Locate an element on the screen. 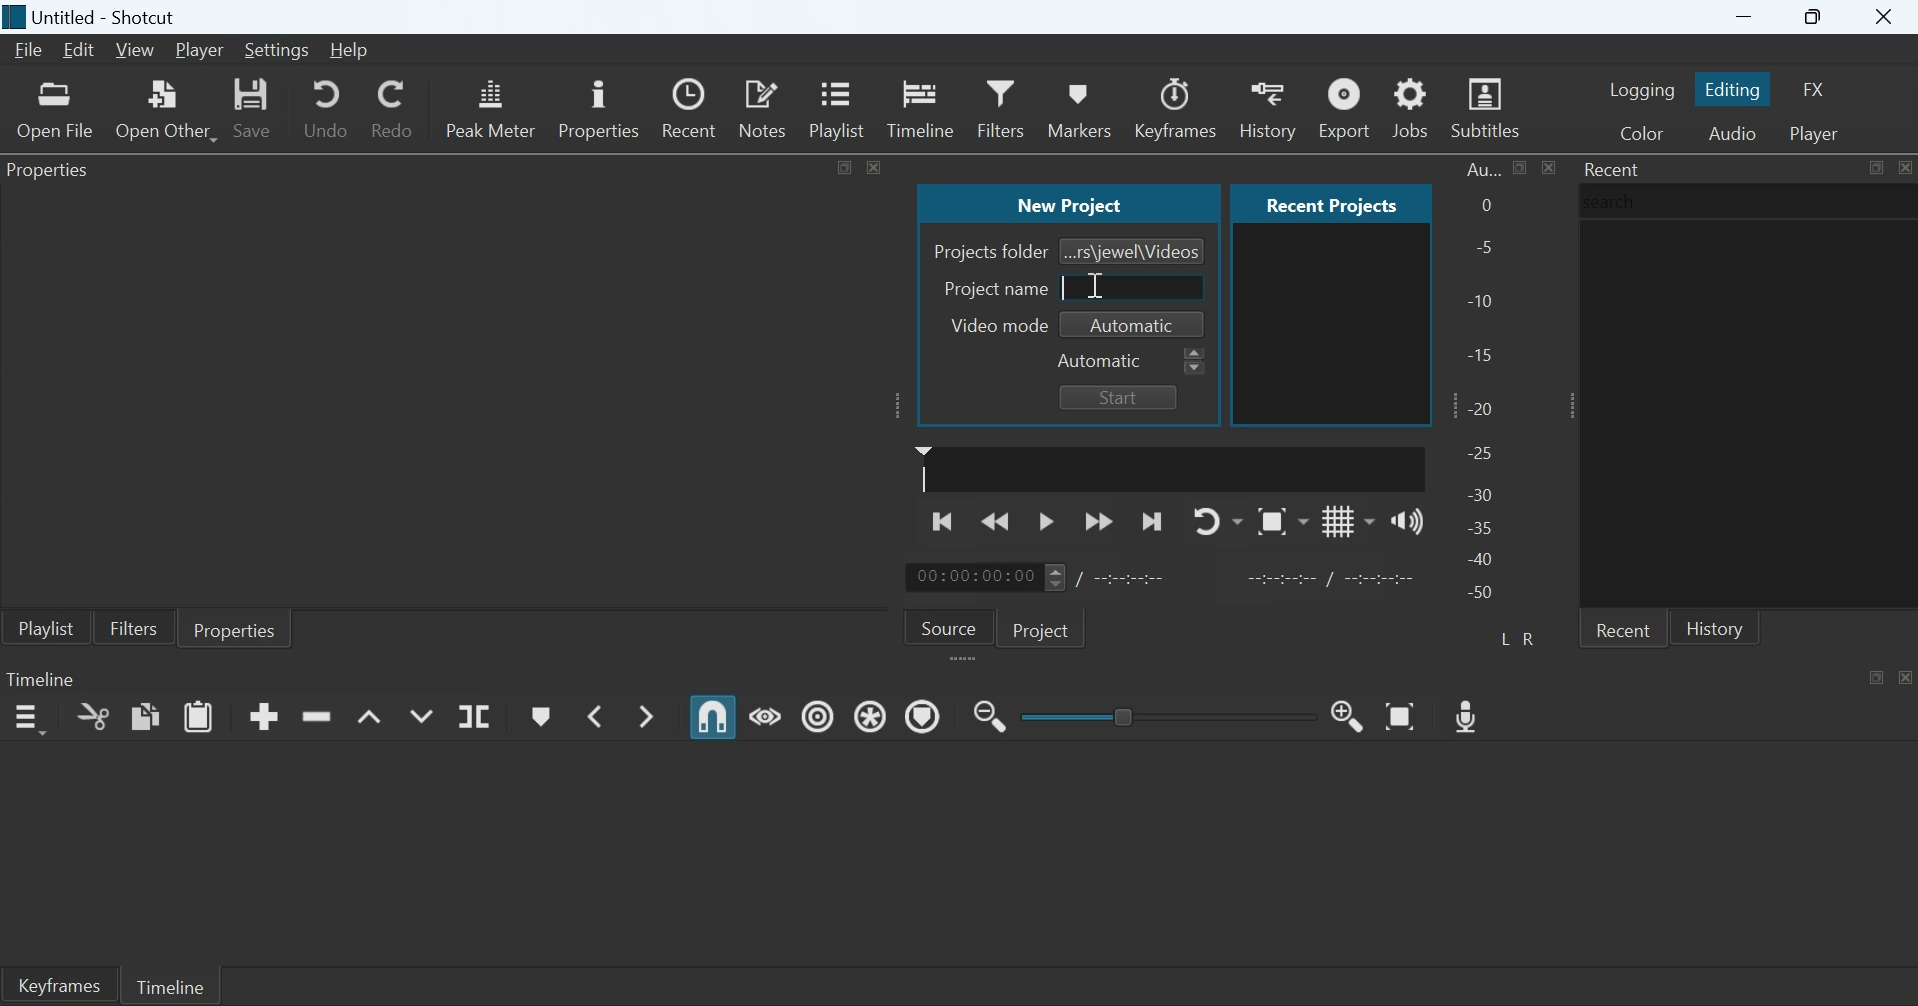 The image size is (1918, 1006). Left is located at coordinates (1507, 637).